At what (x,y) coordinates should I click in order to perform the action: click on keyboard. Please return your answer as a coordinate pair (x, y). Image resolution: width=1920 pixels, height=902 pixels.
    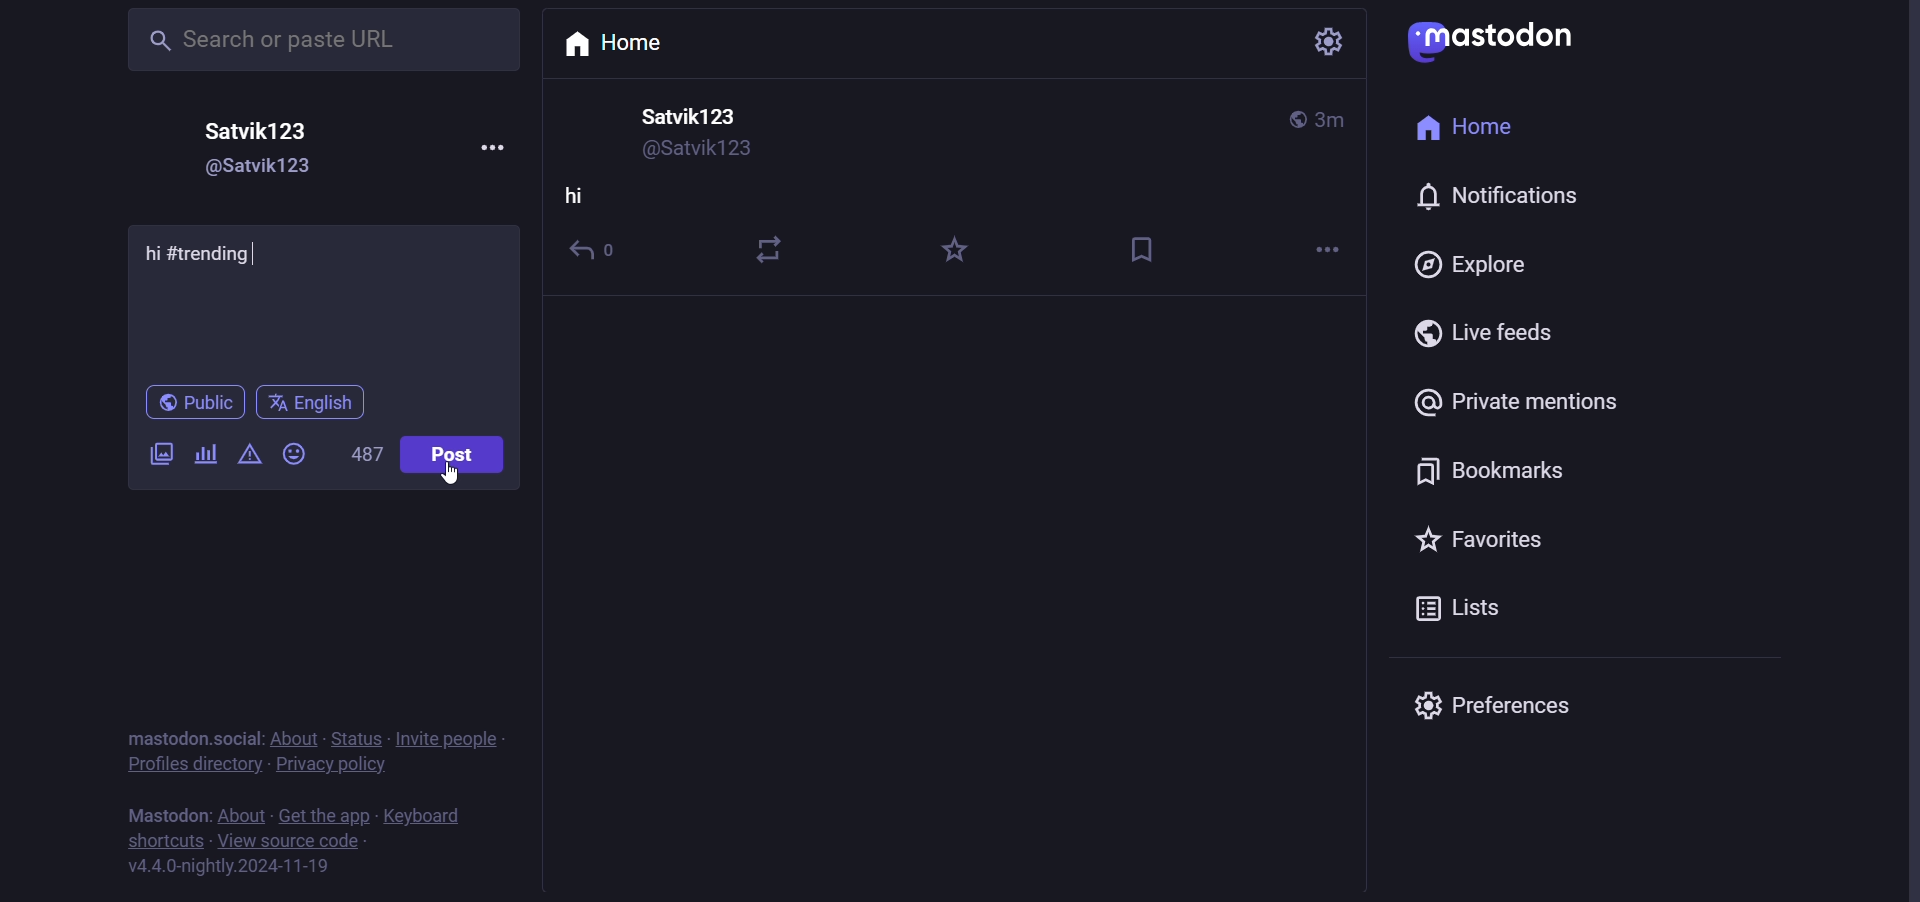
    Looking at the image, I should click on (425, 817).